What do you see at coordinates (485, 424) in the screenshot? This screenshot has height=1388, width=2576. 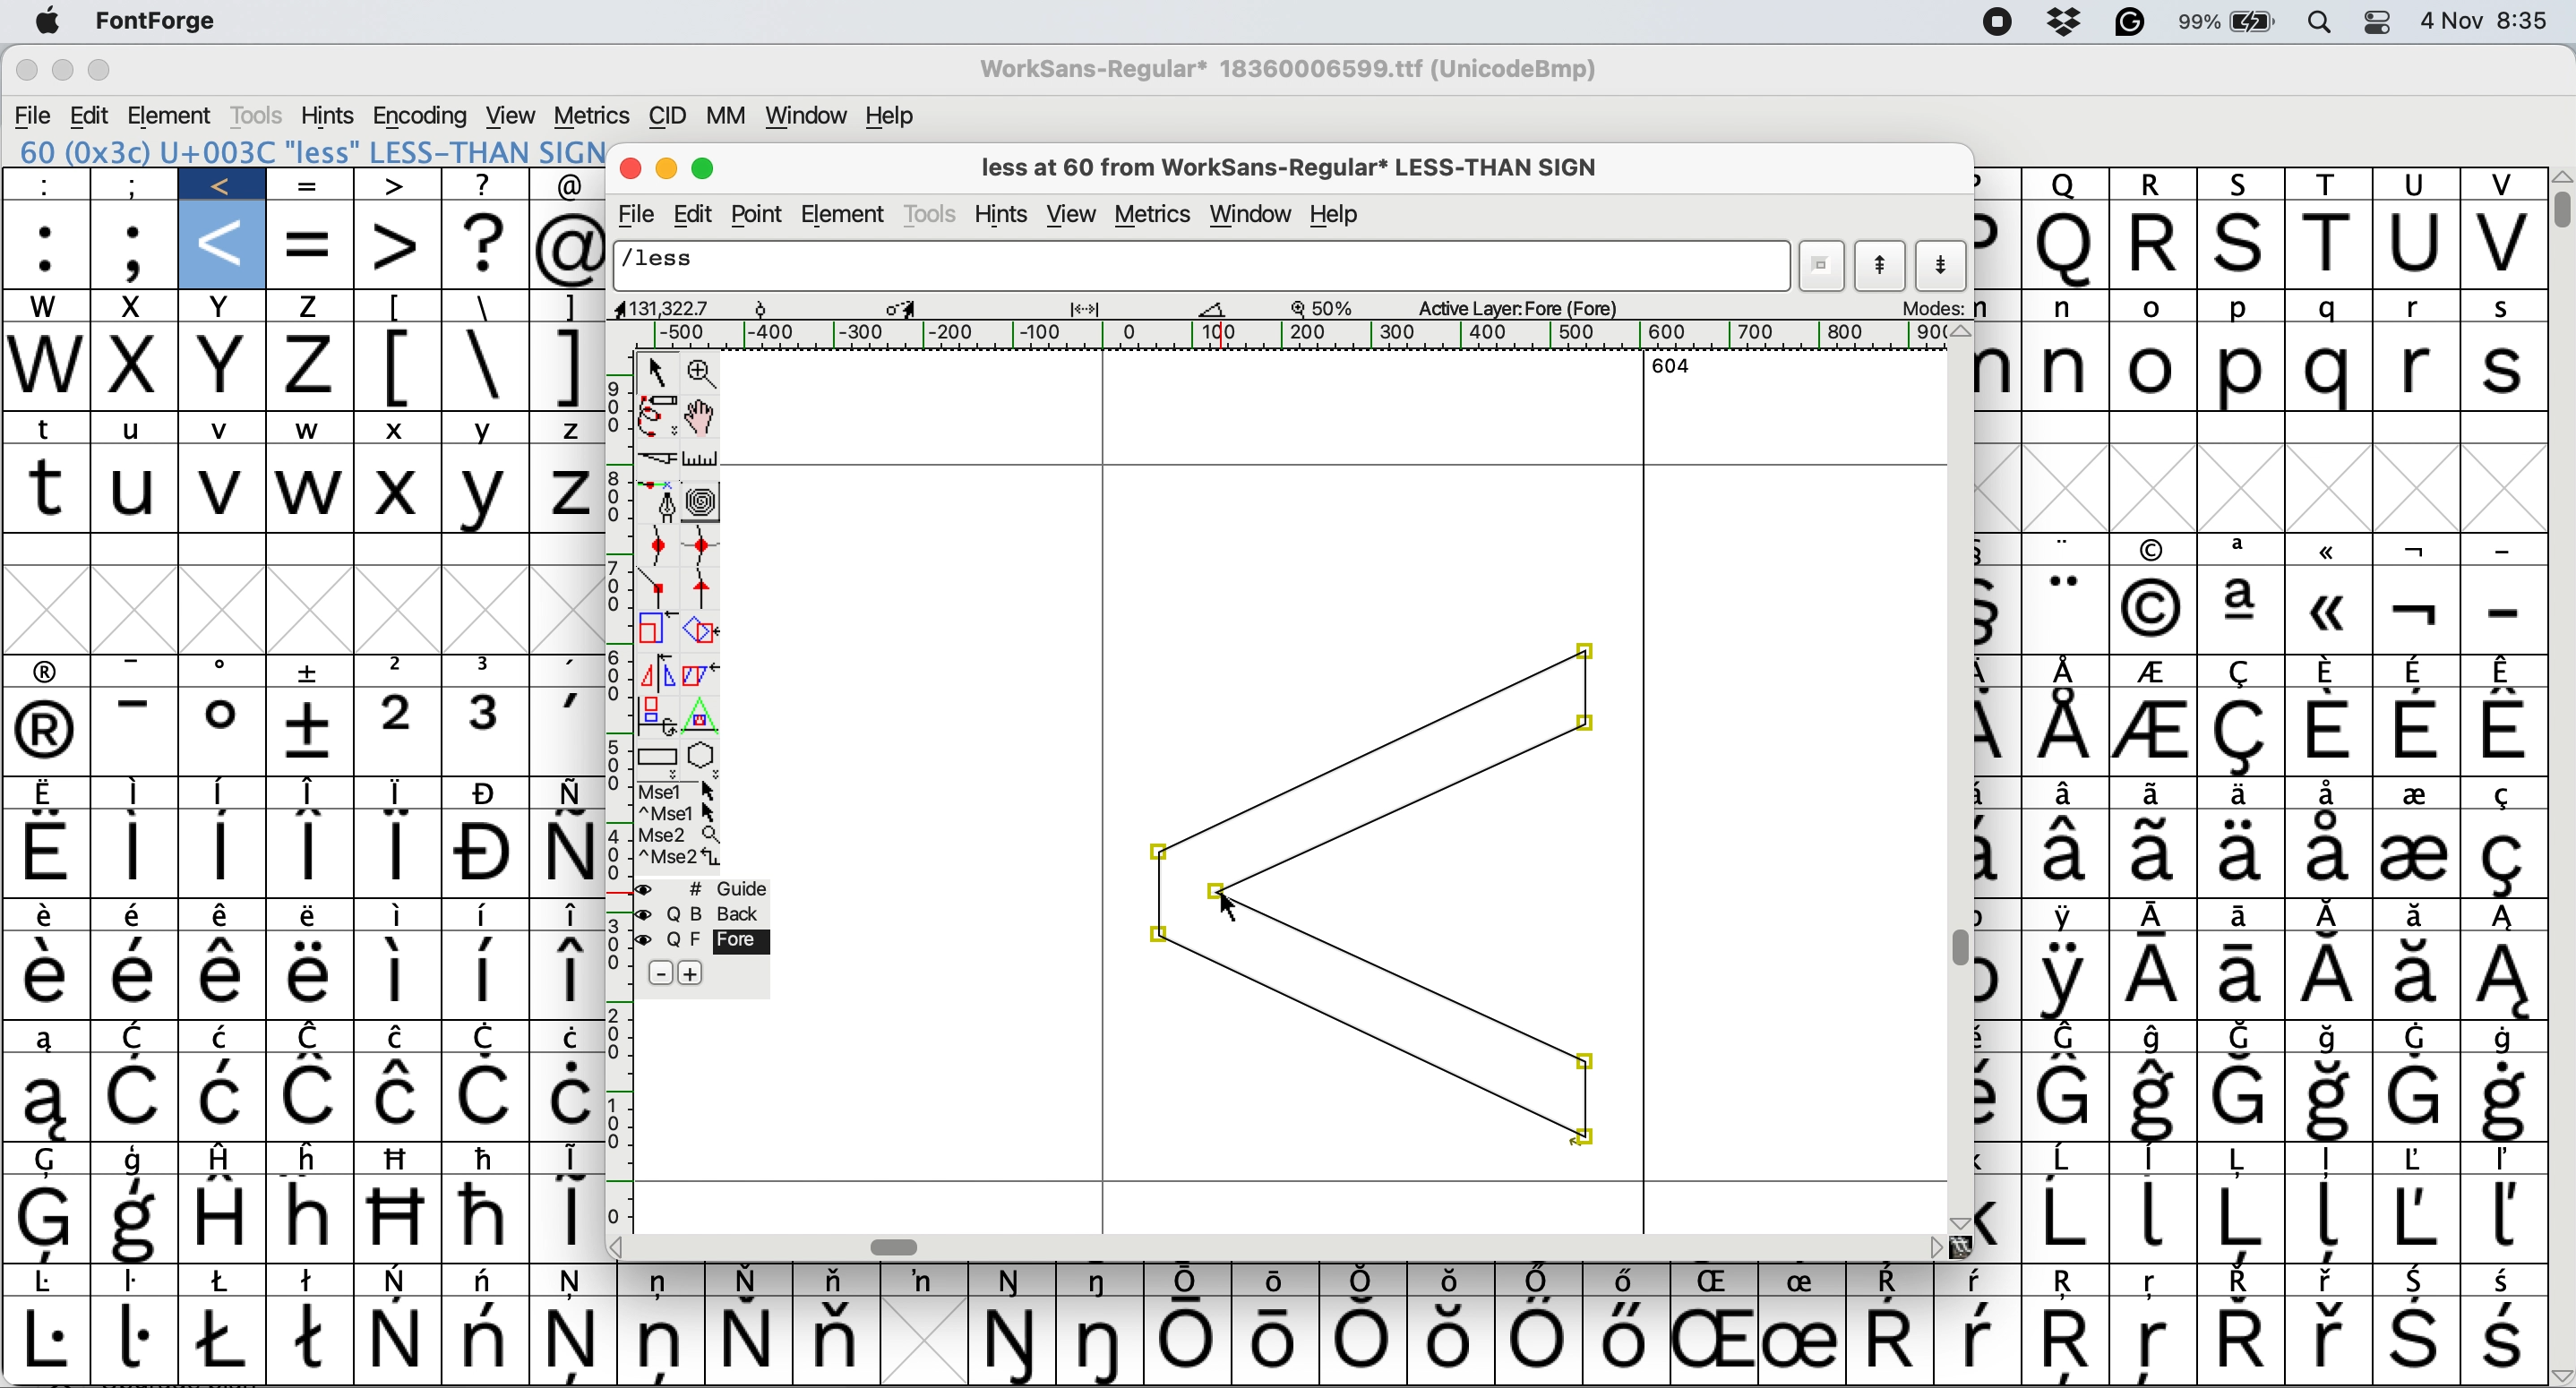 I see `Y` at bounding box center [485, 424].